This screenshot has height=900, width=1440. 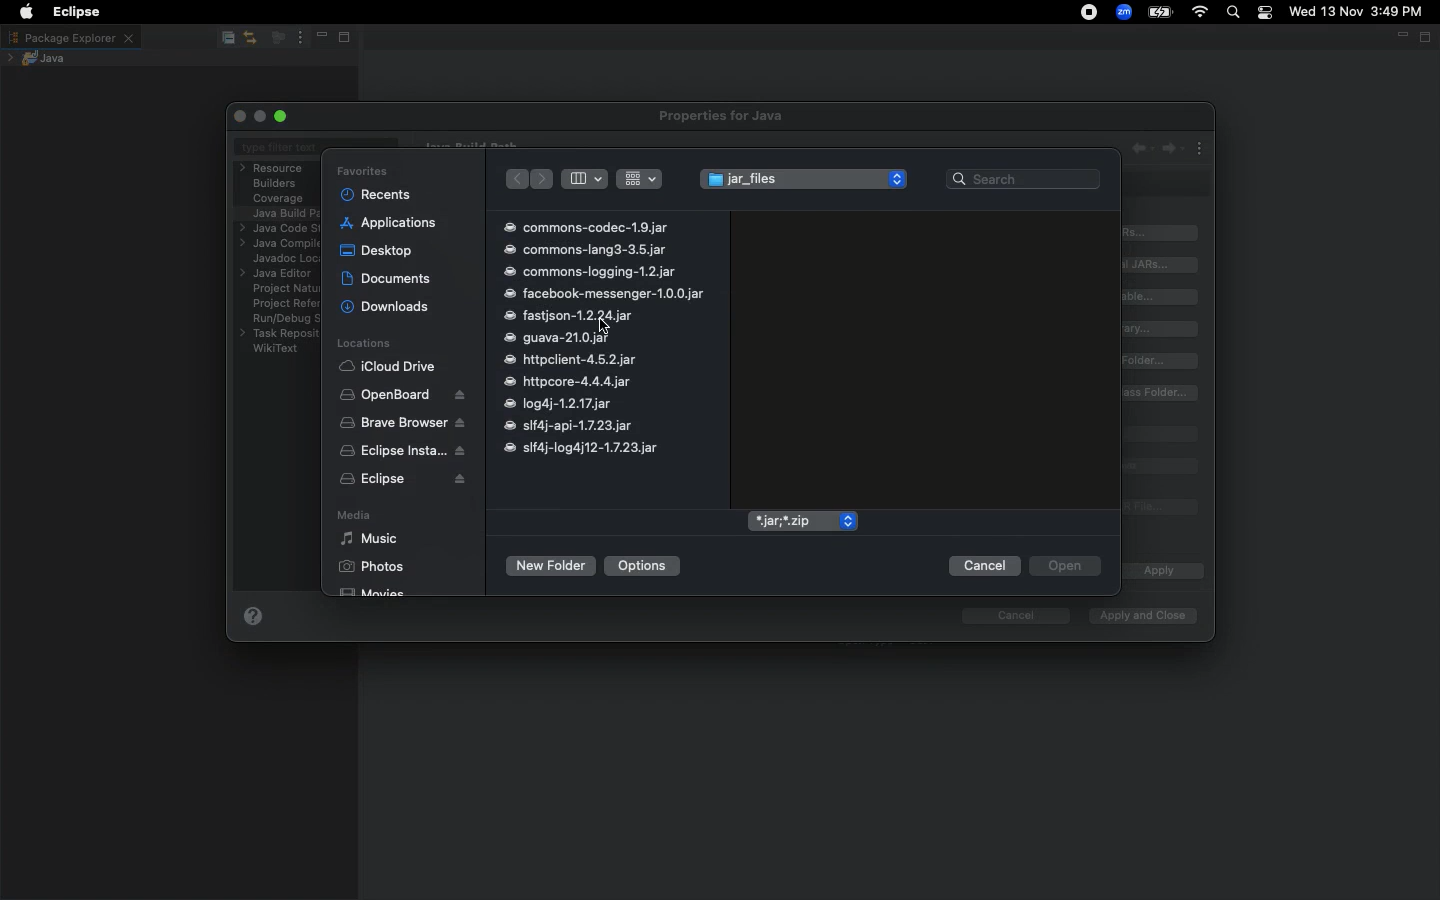 What do you see at coordinates (279, 199) in the screenshot?
I see `Coverage` at bounding box center [279, 199].